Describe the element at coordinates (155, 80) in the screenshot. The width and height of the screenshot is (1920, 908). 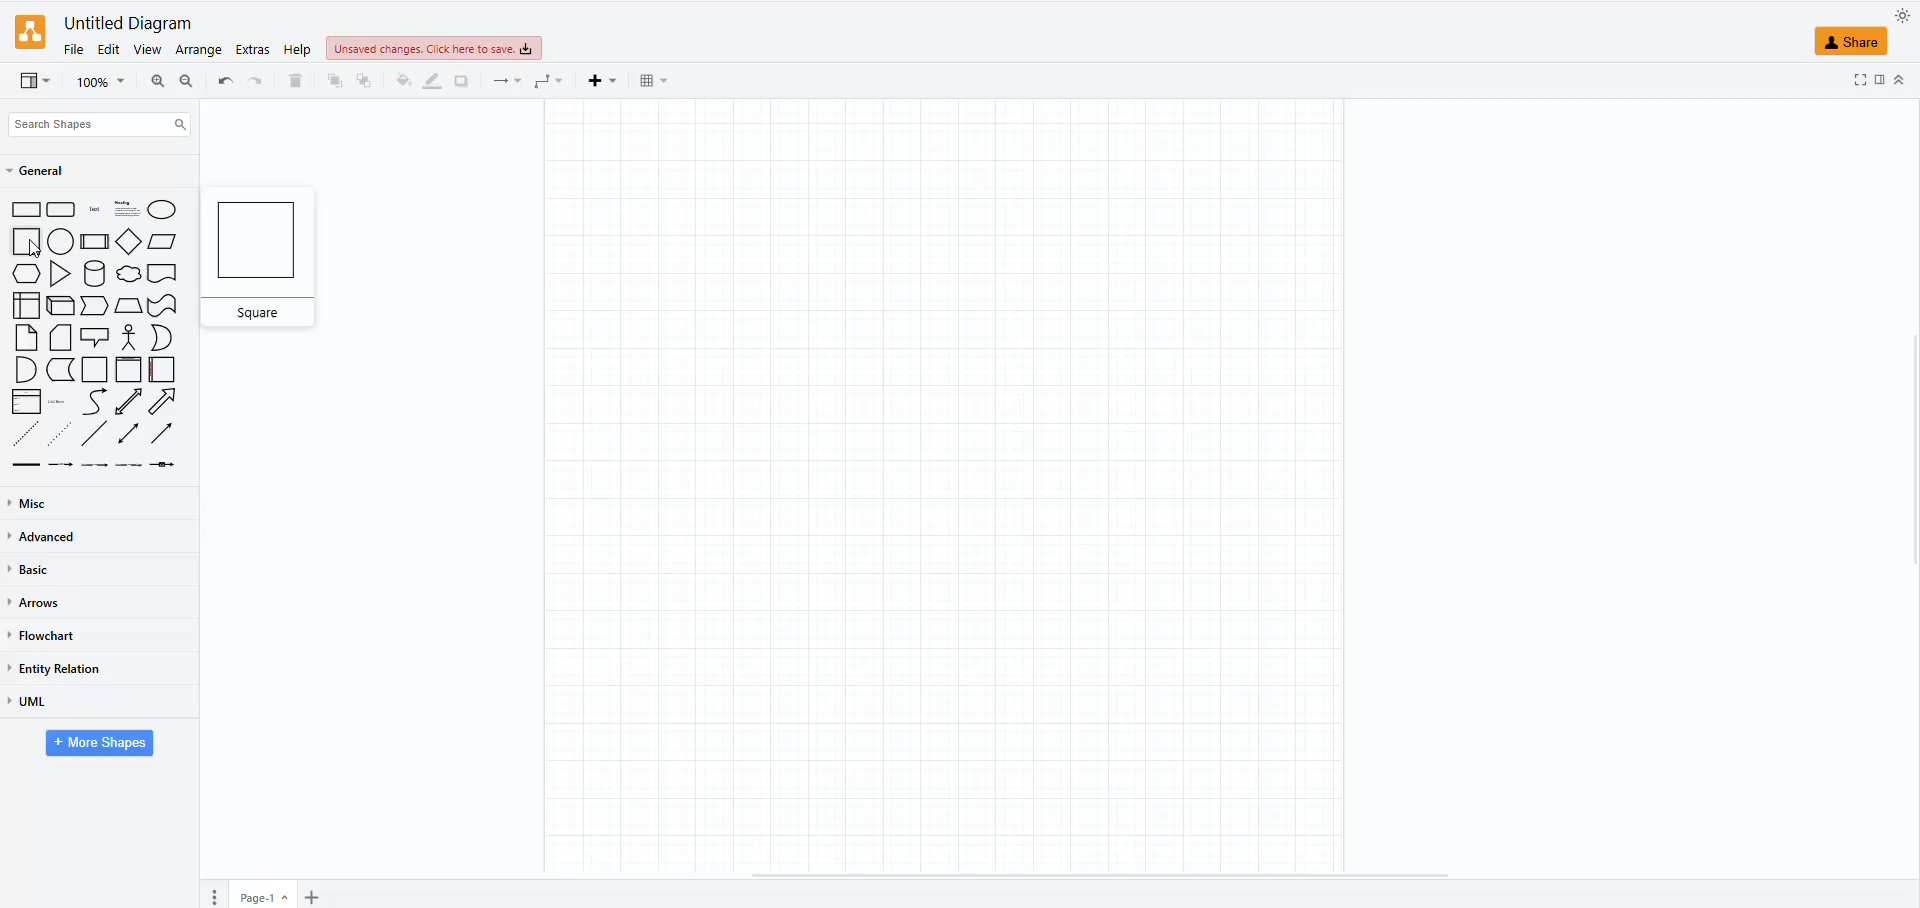
I see `zoom in ` at that location.